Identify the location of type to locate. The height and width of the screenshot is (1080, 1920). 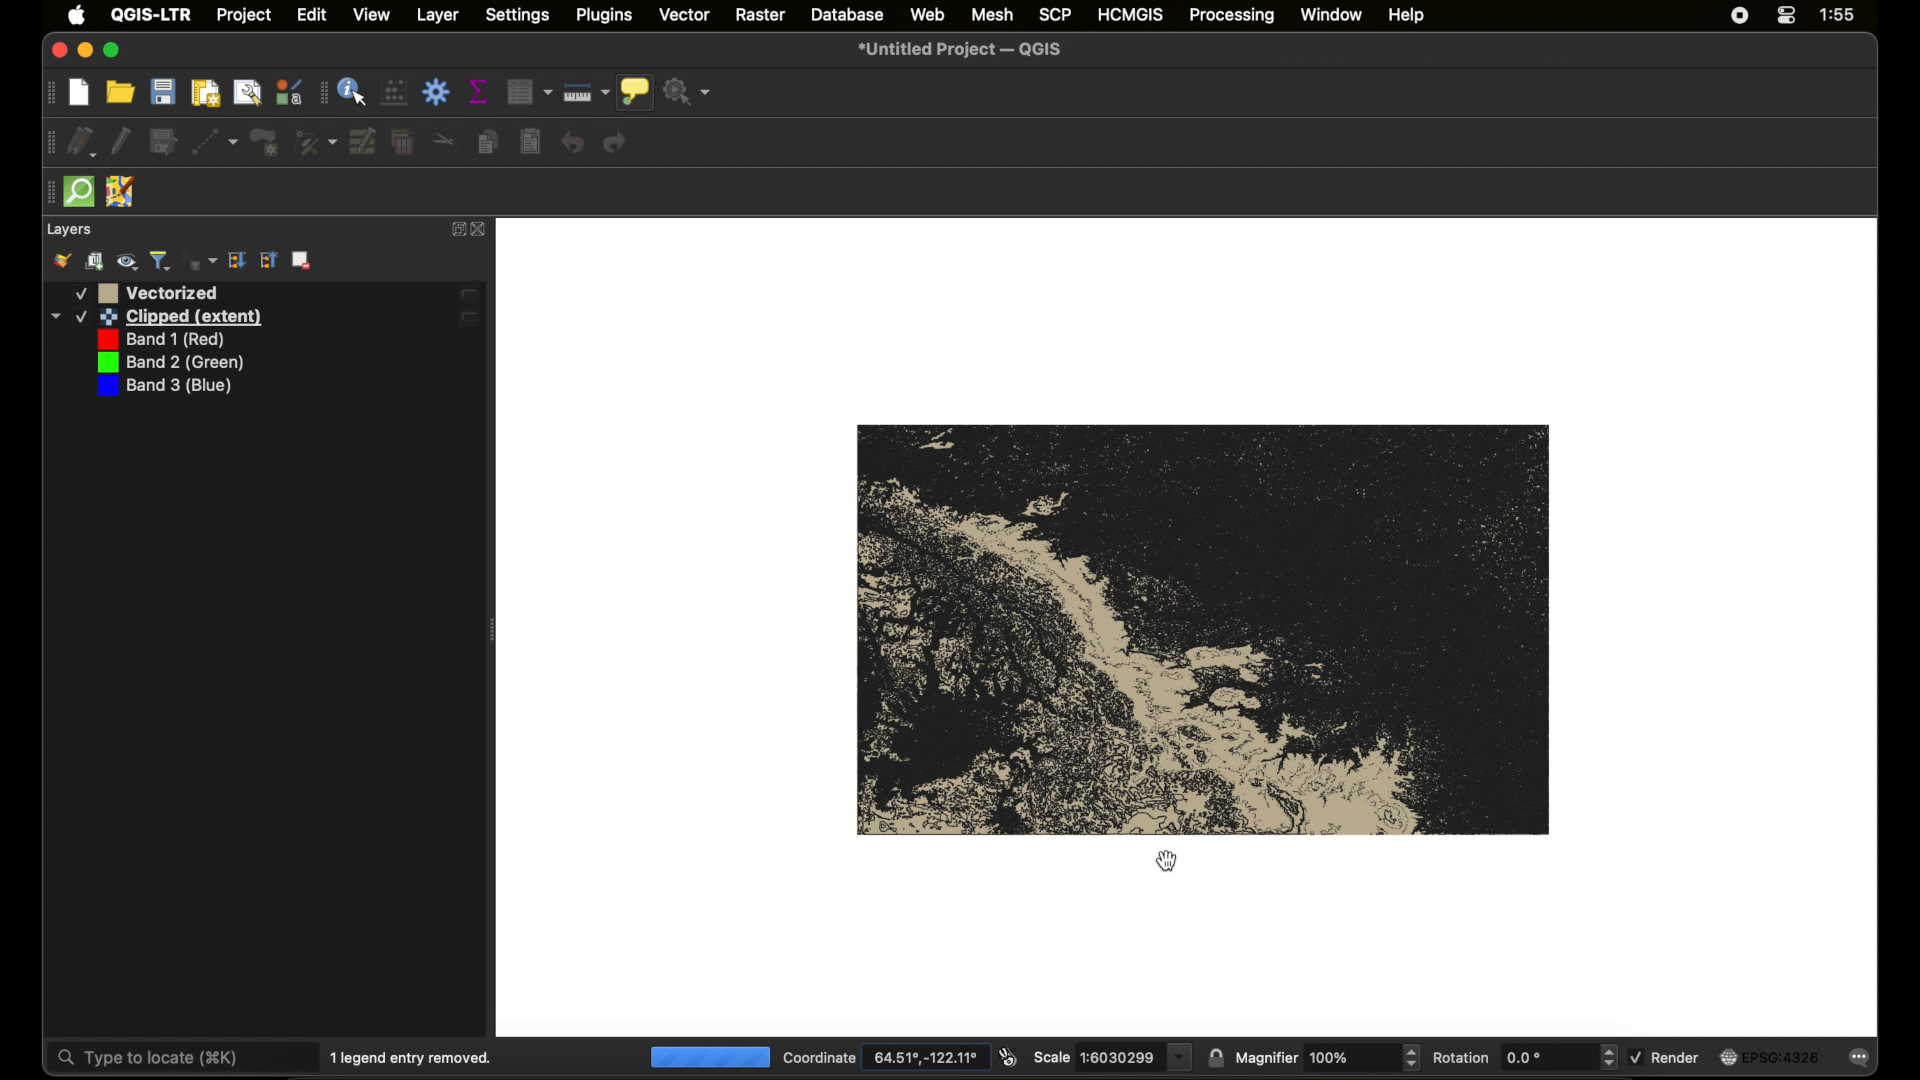
(182, 1056).